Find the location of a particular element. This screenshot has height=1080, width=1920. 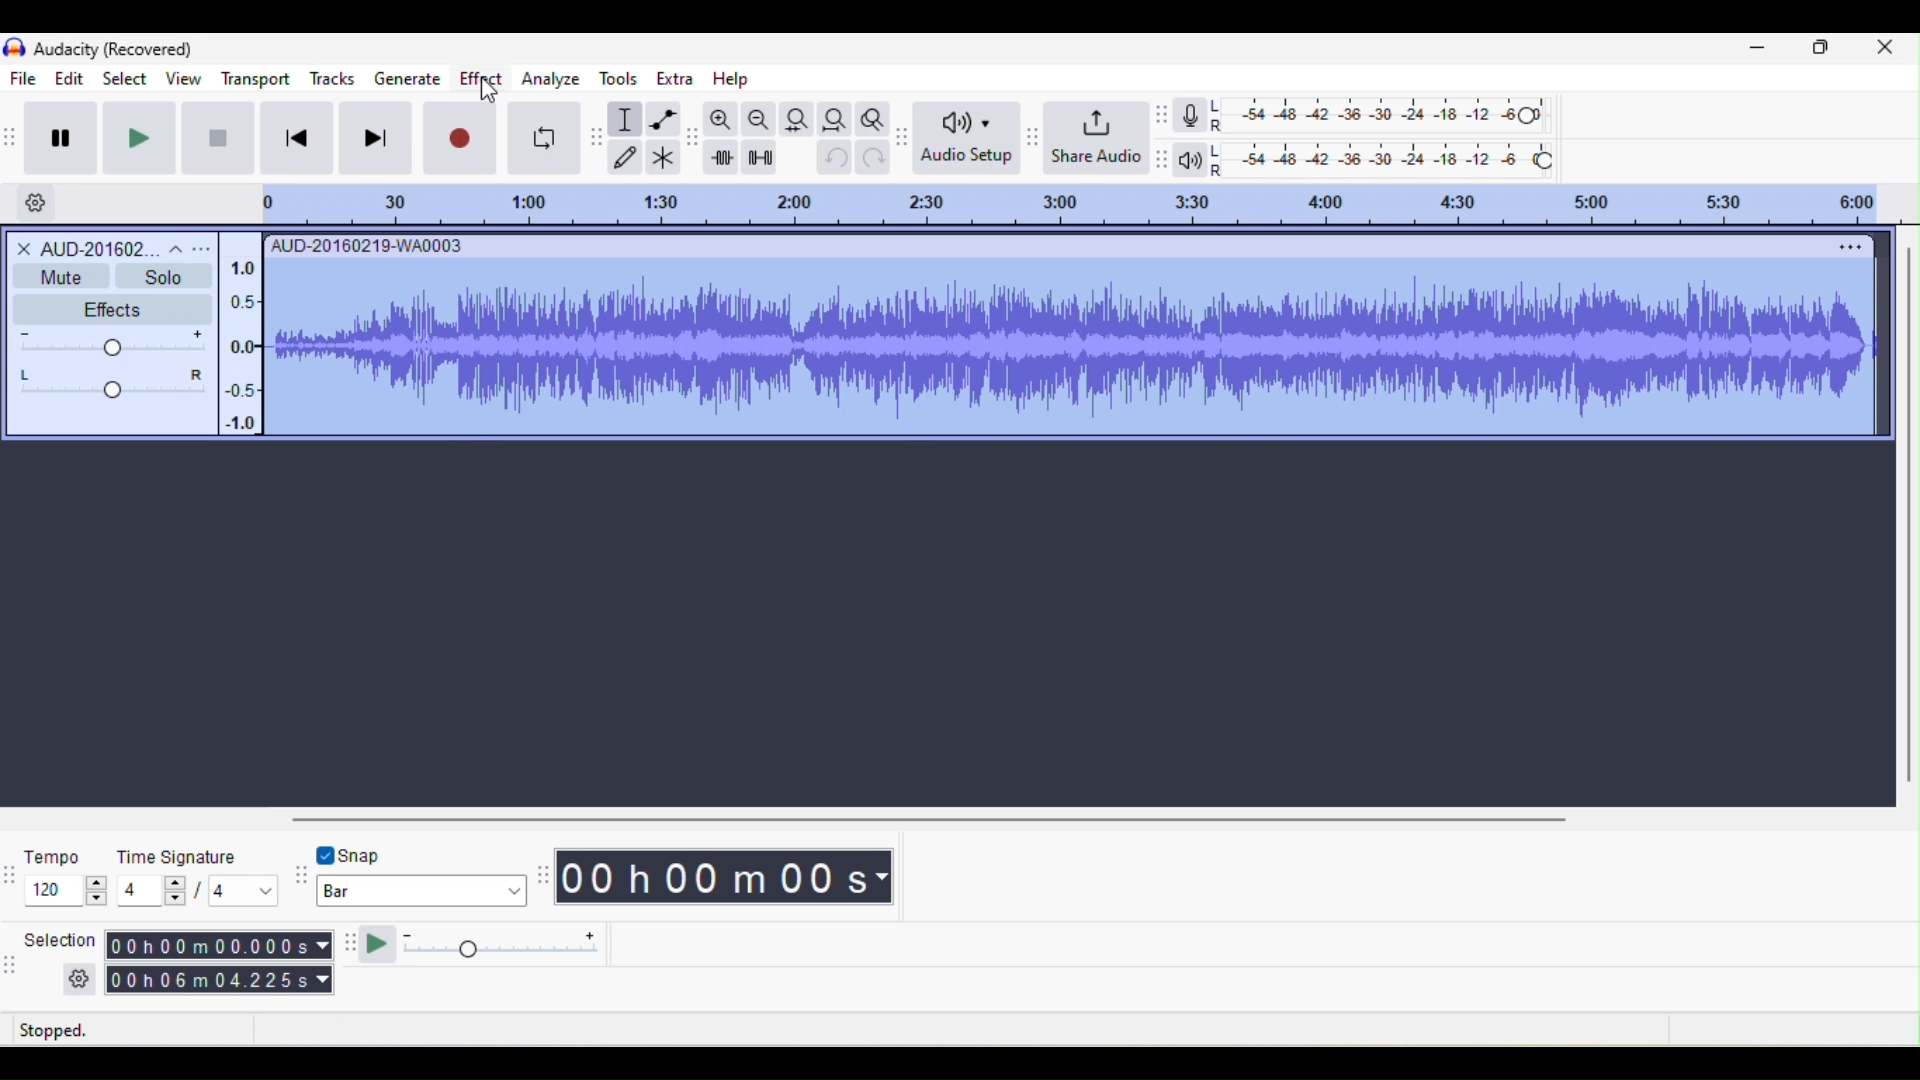

audio is located at coordinates (75, 250).